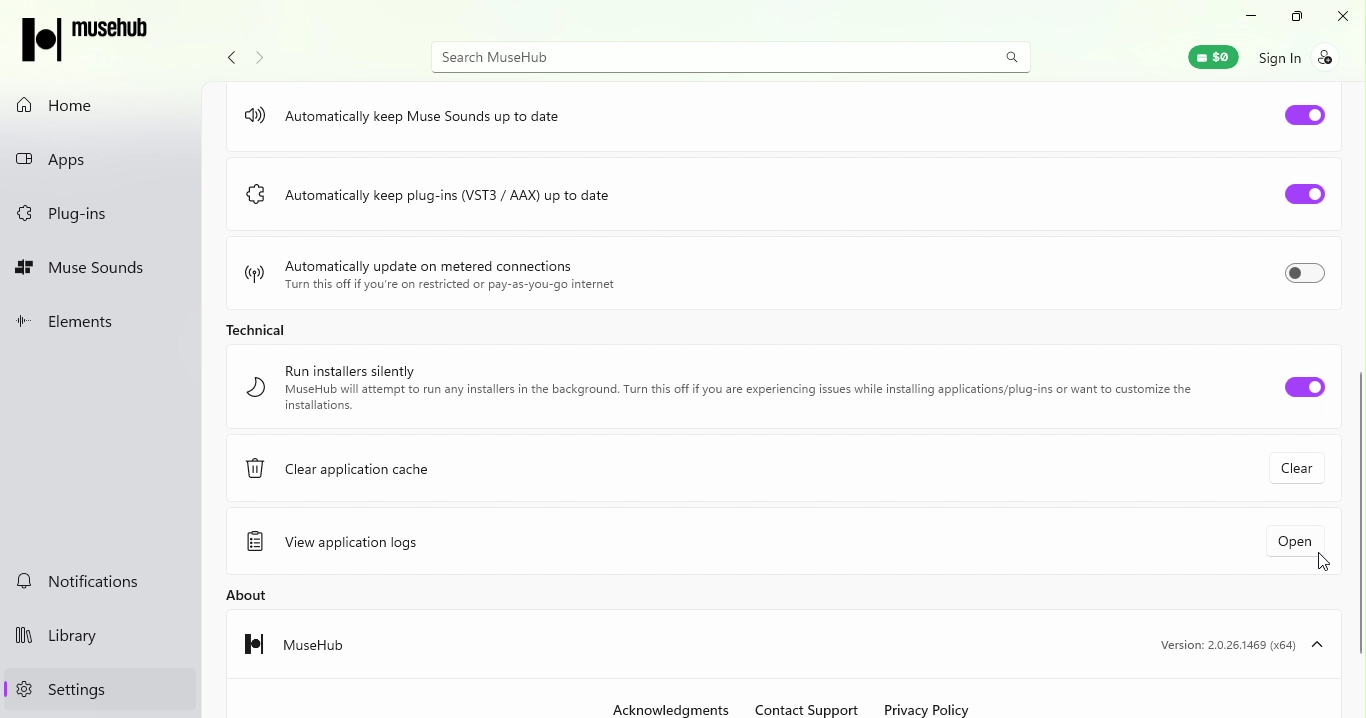  Describe the element at coordinates (404, 118) in the screenshot. I see `Automatically keep muse sounds up to date` at that location.